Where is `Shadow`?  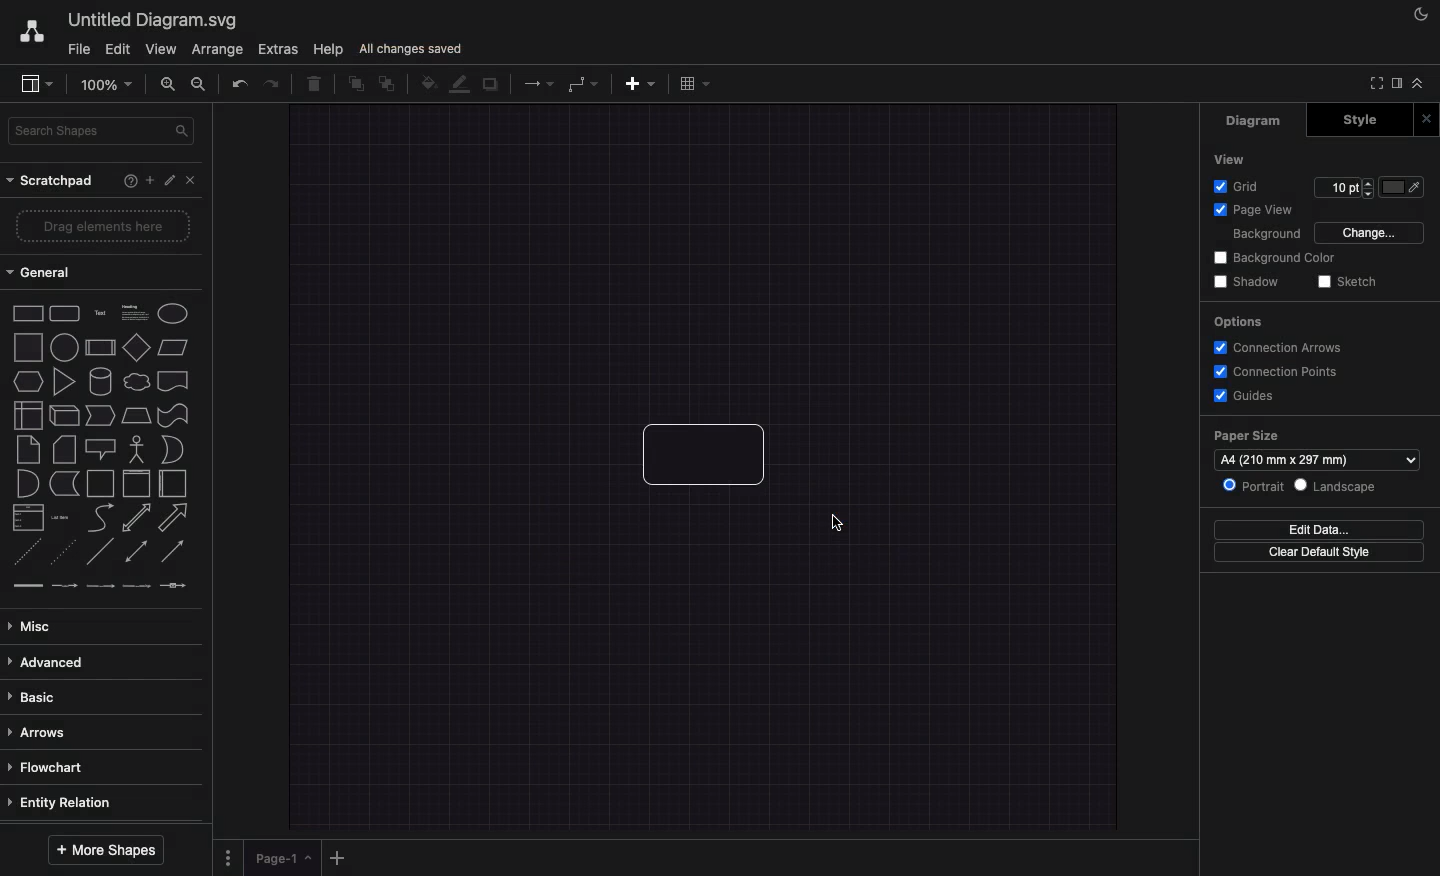 Shadow is located at coordinates (491, 85).